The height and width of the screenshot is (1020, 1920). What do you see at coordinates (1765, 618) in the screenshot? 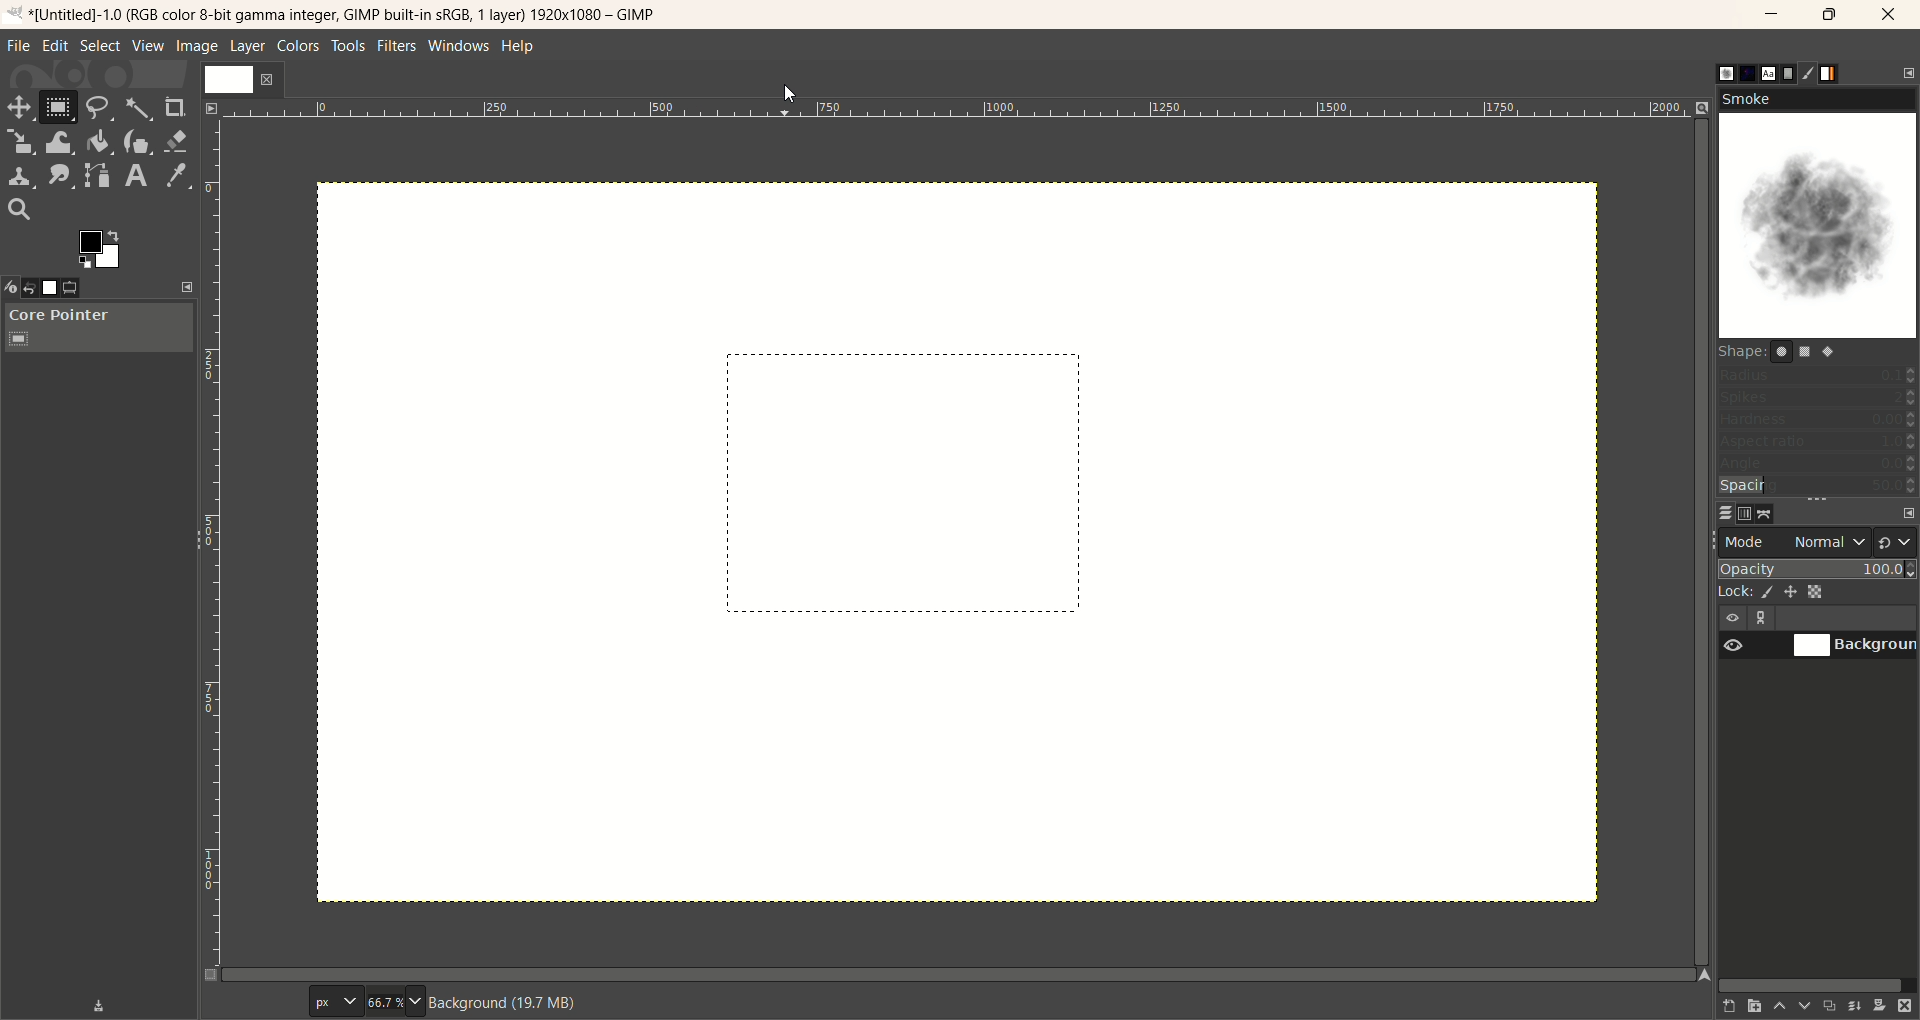
I see `layer linking` at bounding box center [1765, 618].